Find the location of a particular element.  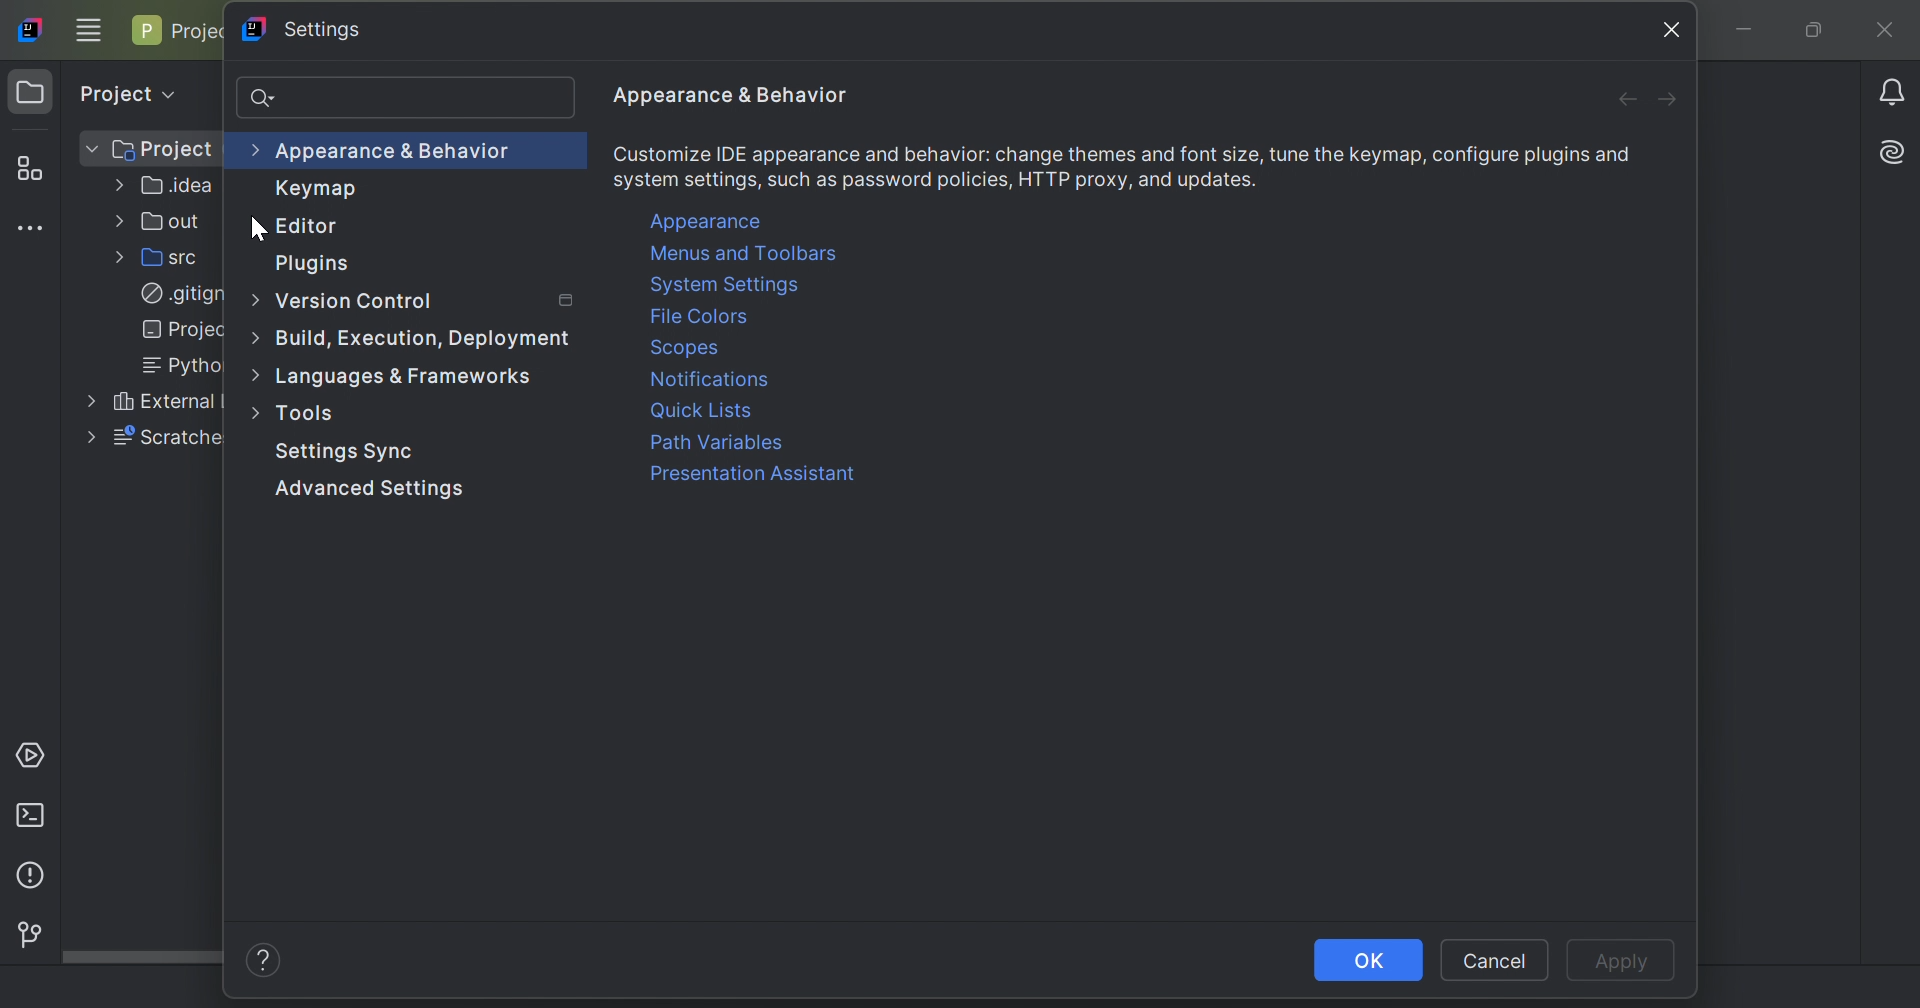

More tool windows is located at coordinates (36, 228).